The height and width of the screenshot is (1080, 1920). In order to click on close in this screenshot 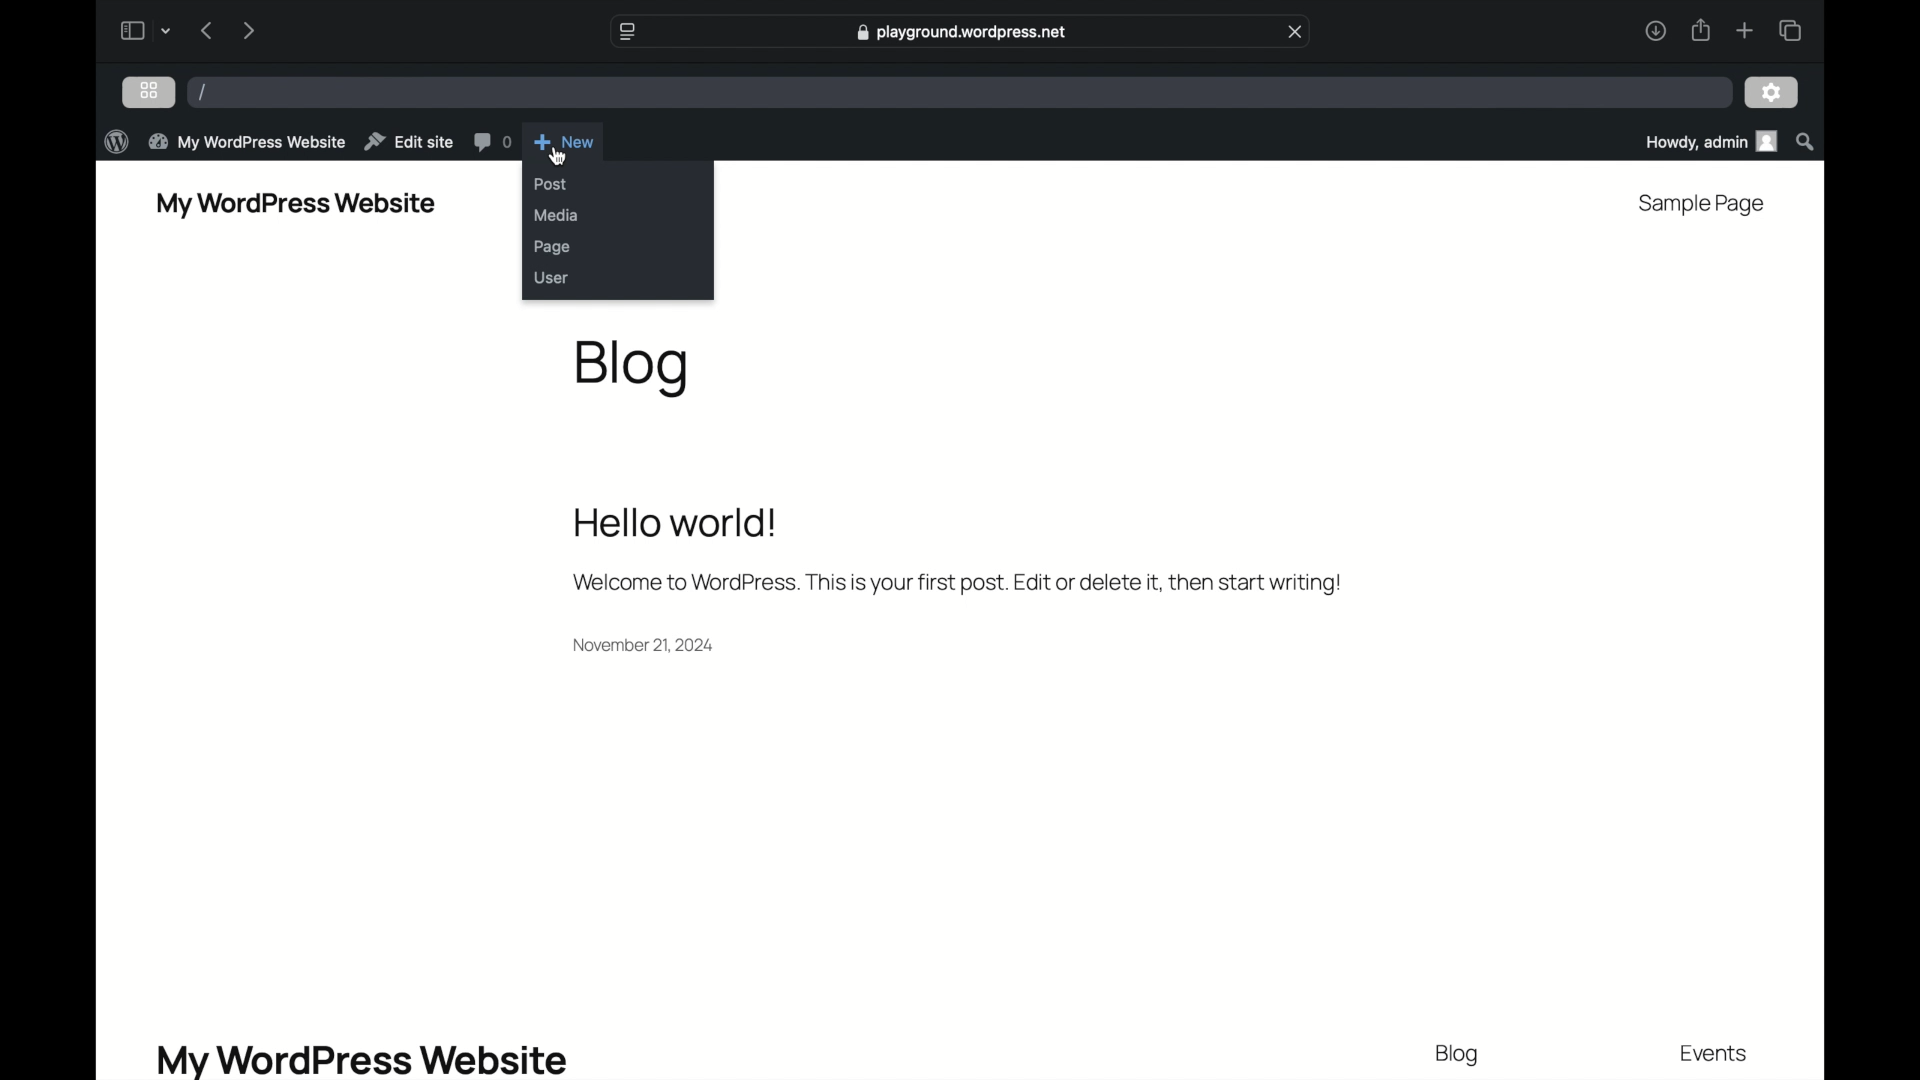, I will do `click(1295, 31)`.